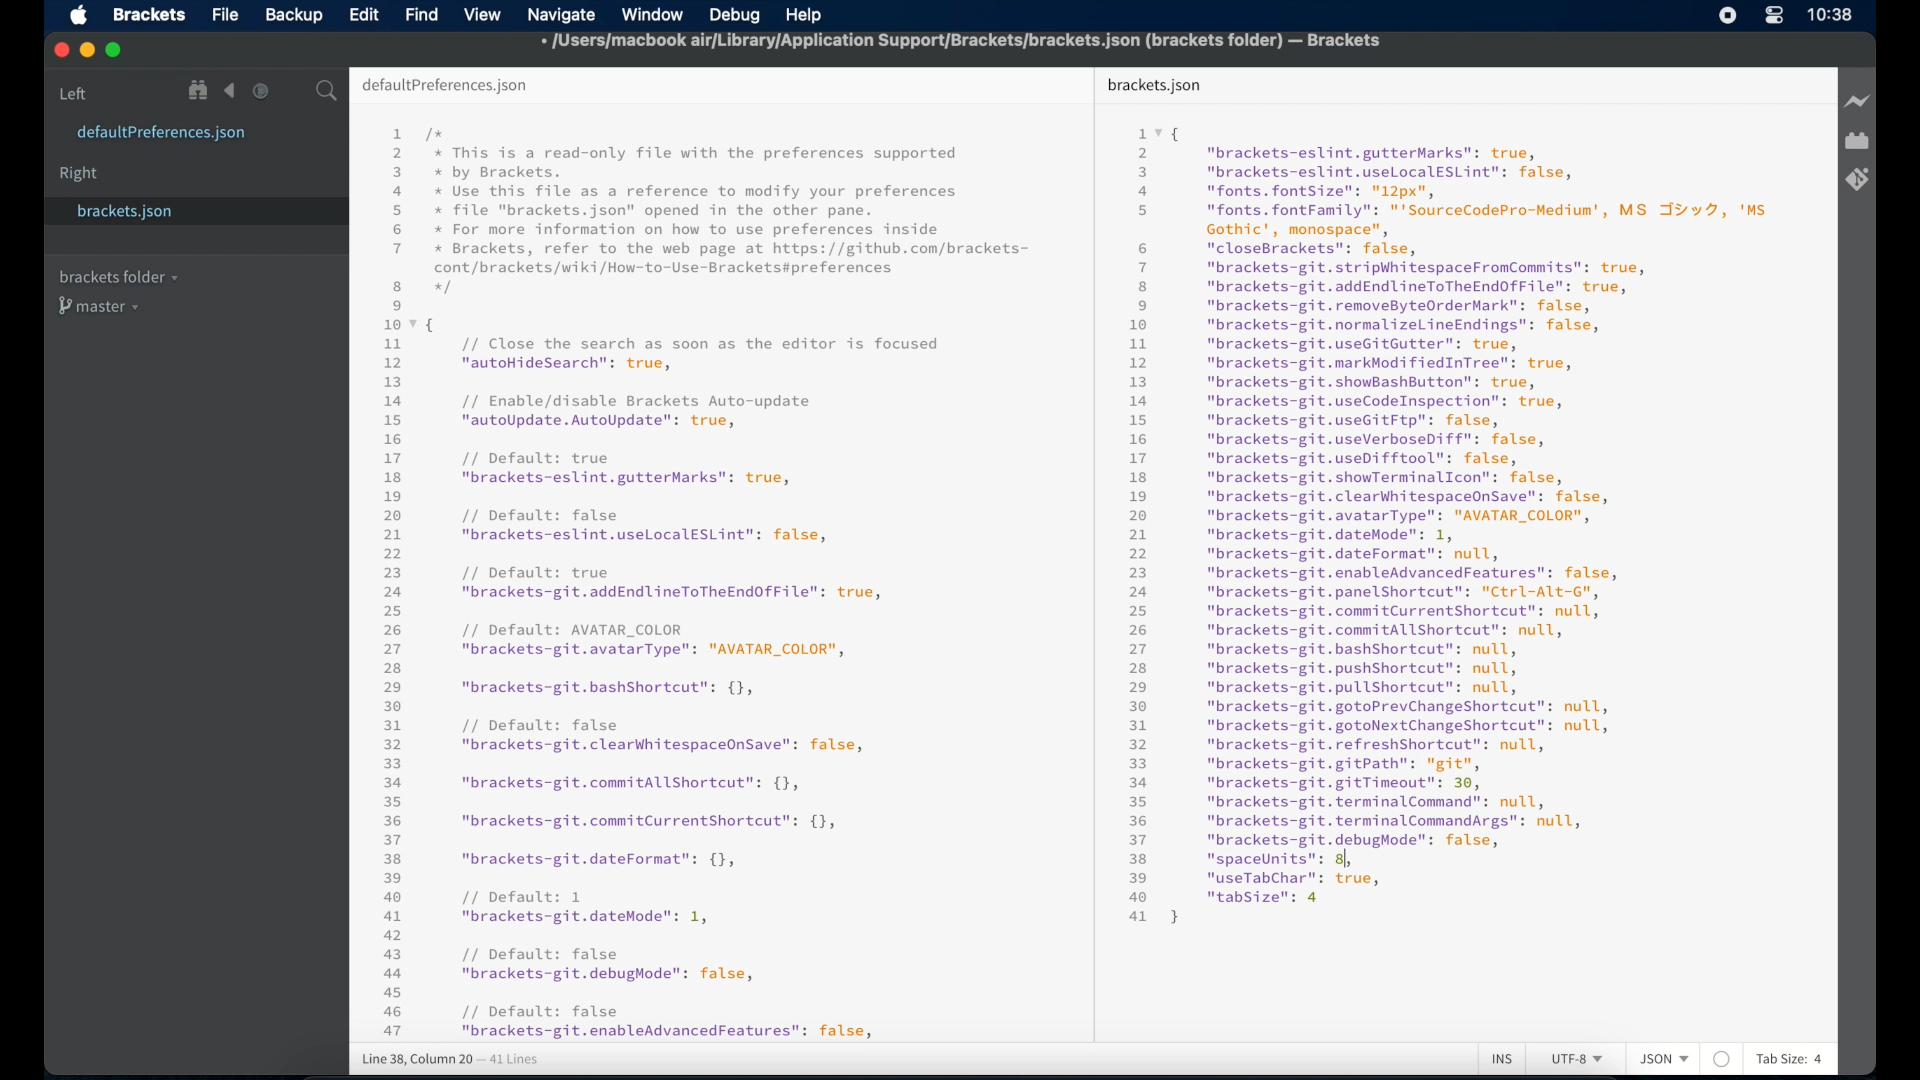 The height and width of the screenshot is (1080, 1920). Describe the element at coordinates (62, 51) in the screenshot. I see `close` at that location.